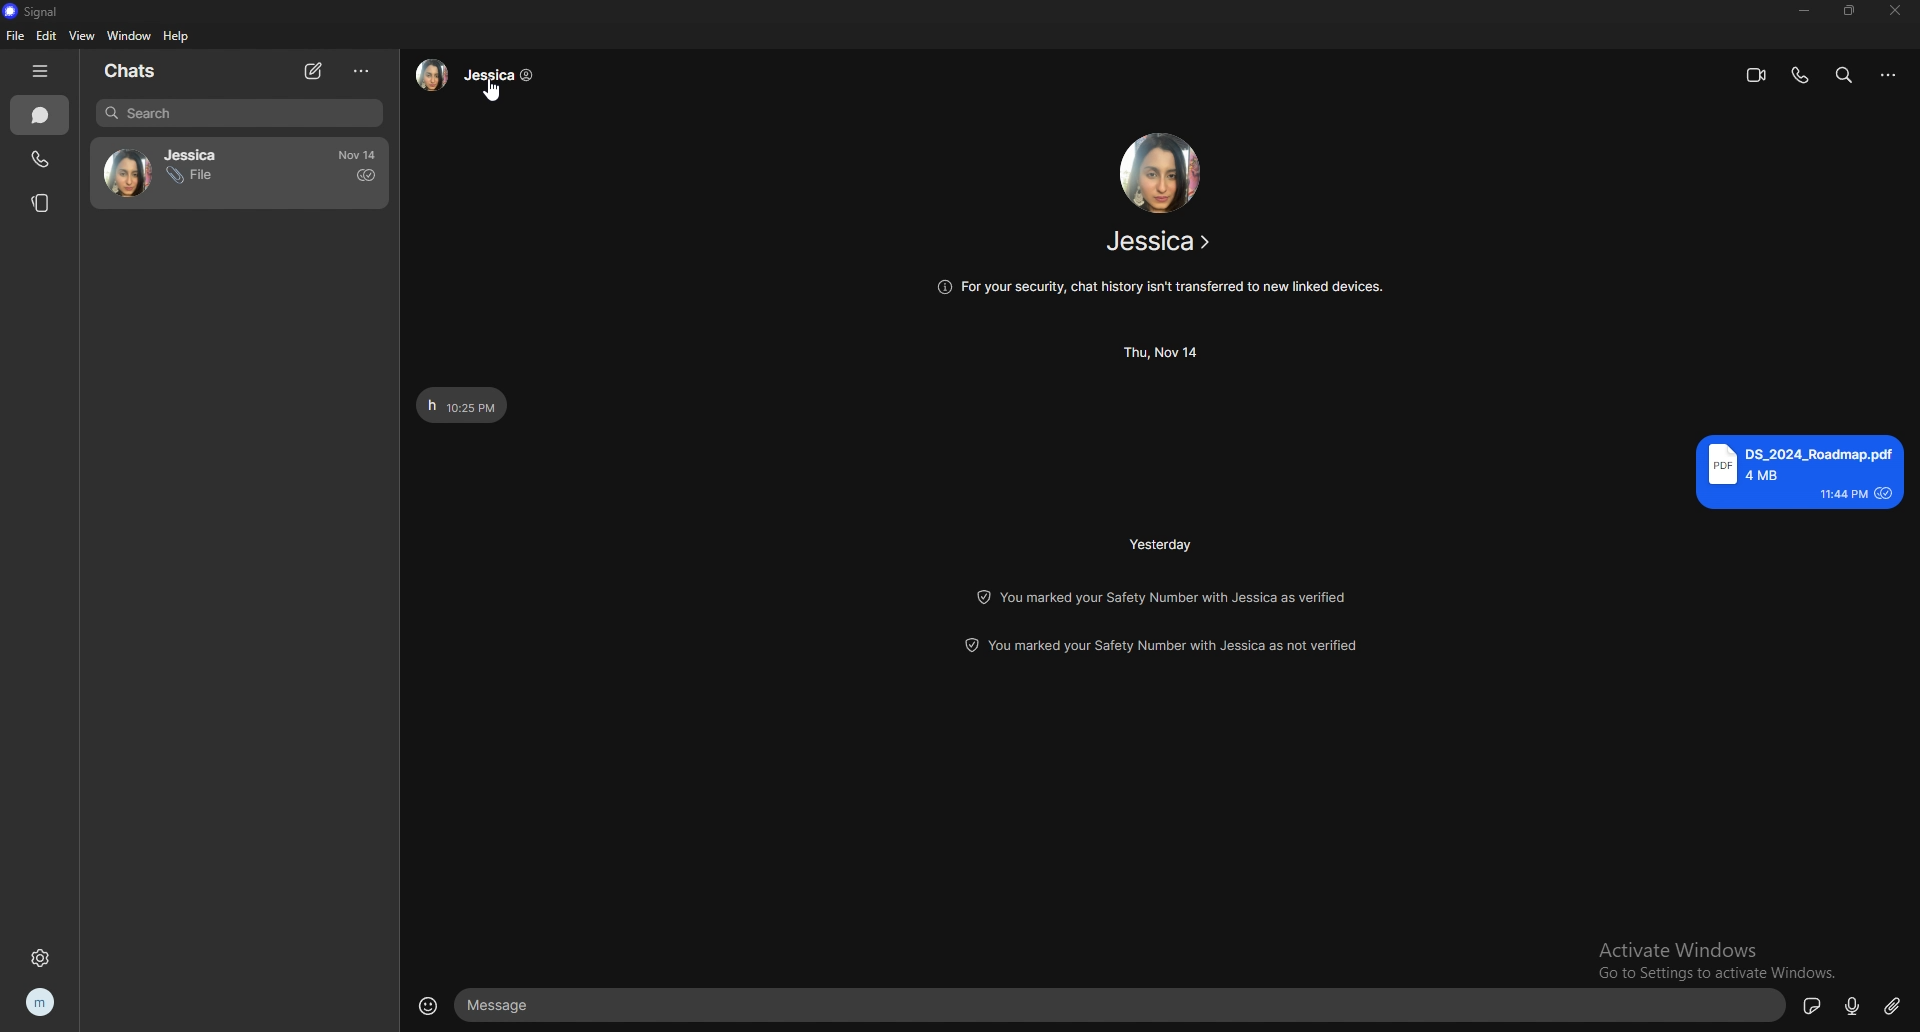 Image resolution: width=1920 pixels, height=1032 pixels. Describe the element at coordinates (1853, 1005) in the screenshot. I see `voice message` at that location.